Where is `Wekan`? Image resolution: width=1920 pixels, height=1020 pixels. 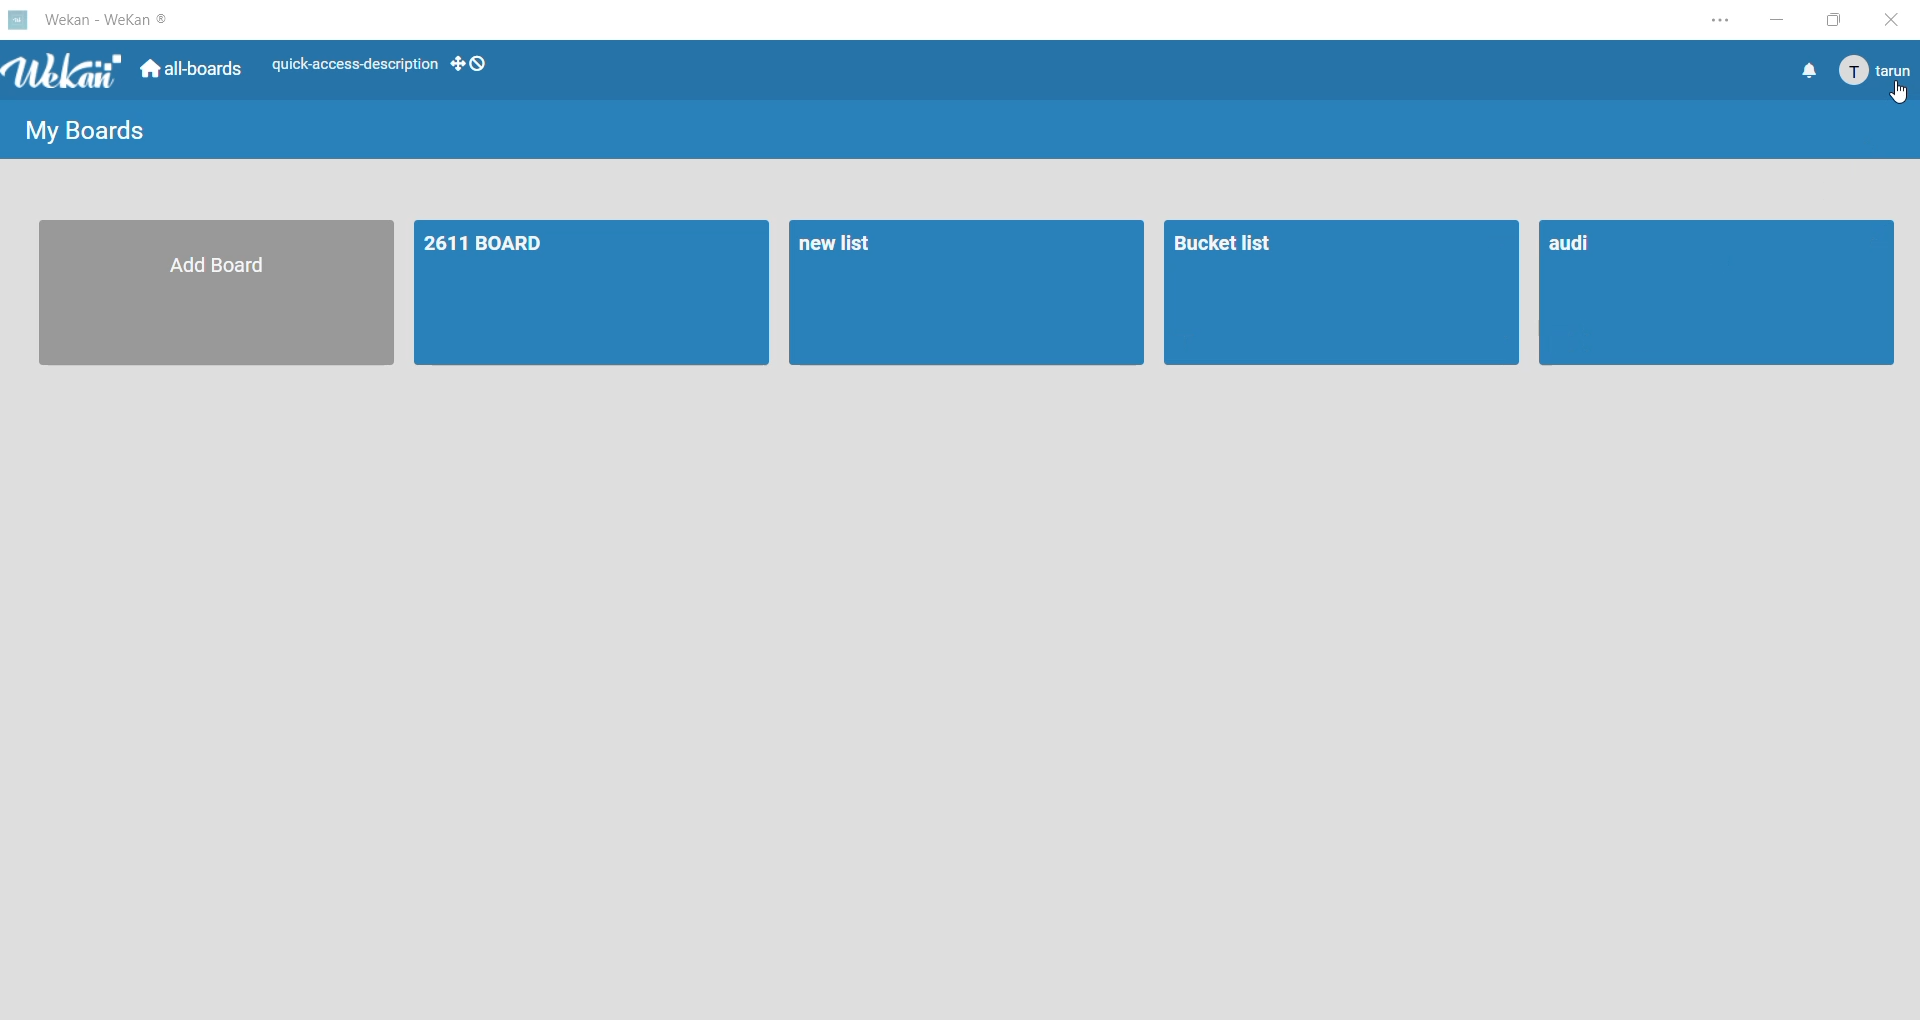 Wekan is located at coordinates (66, 68).